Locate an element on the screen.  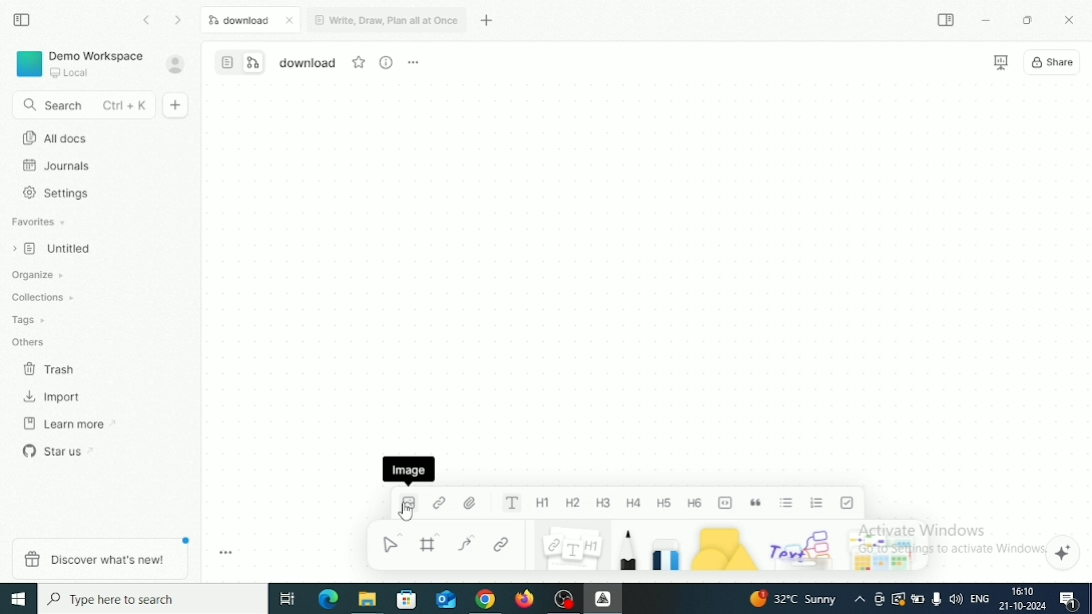
File name is located at coordinates (308, 64).